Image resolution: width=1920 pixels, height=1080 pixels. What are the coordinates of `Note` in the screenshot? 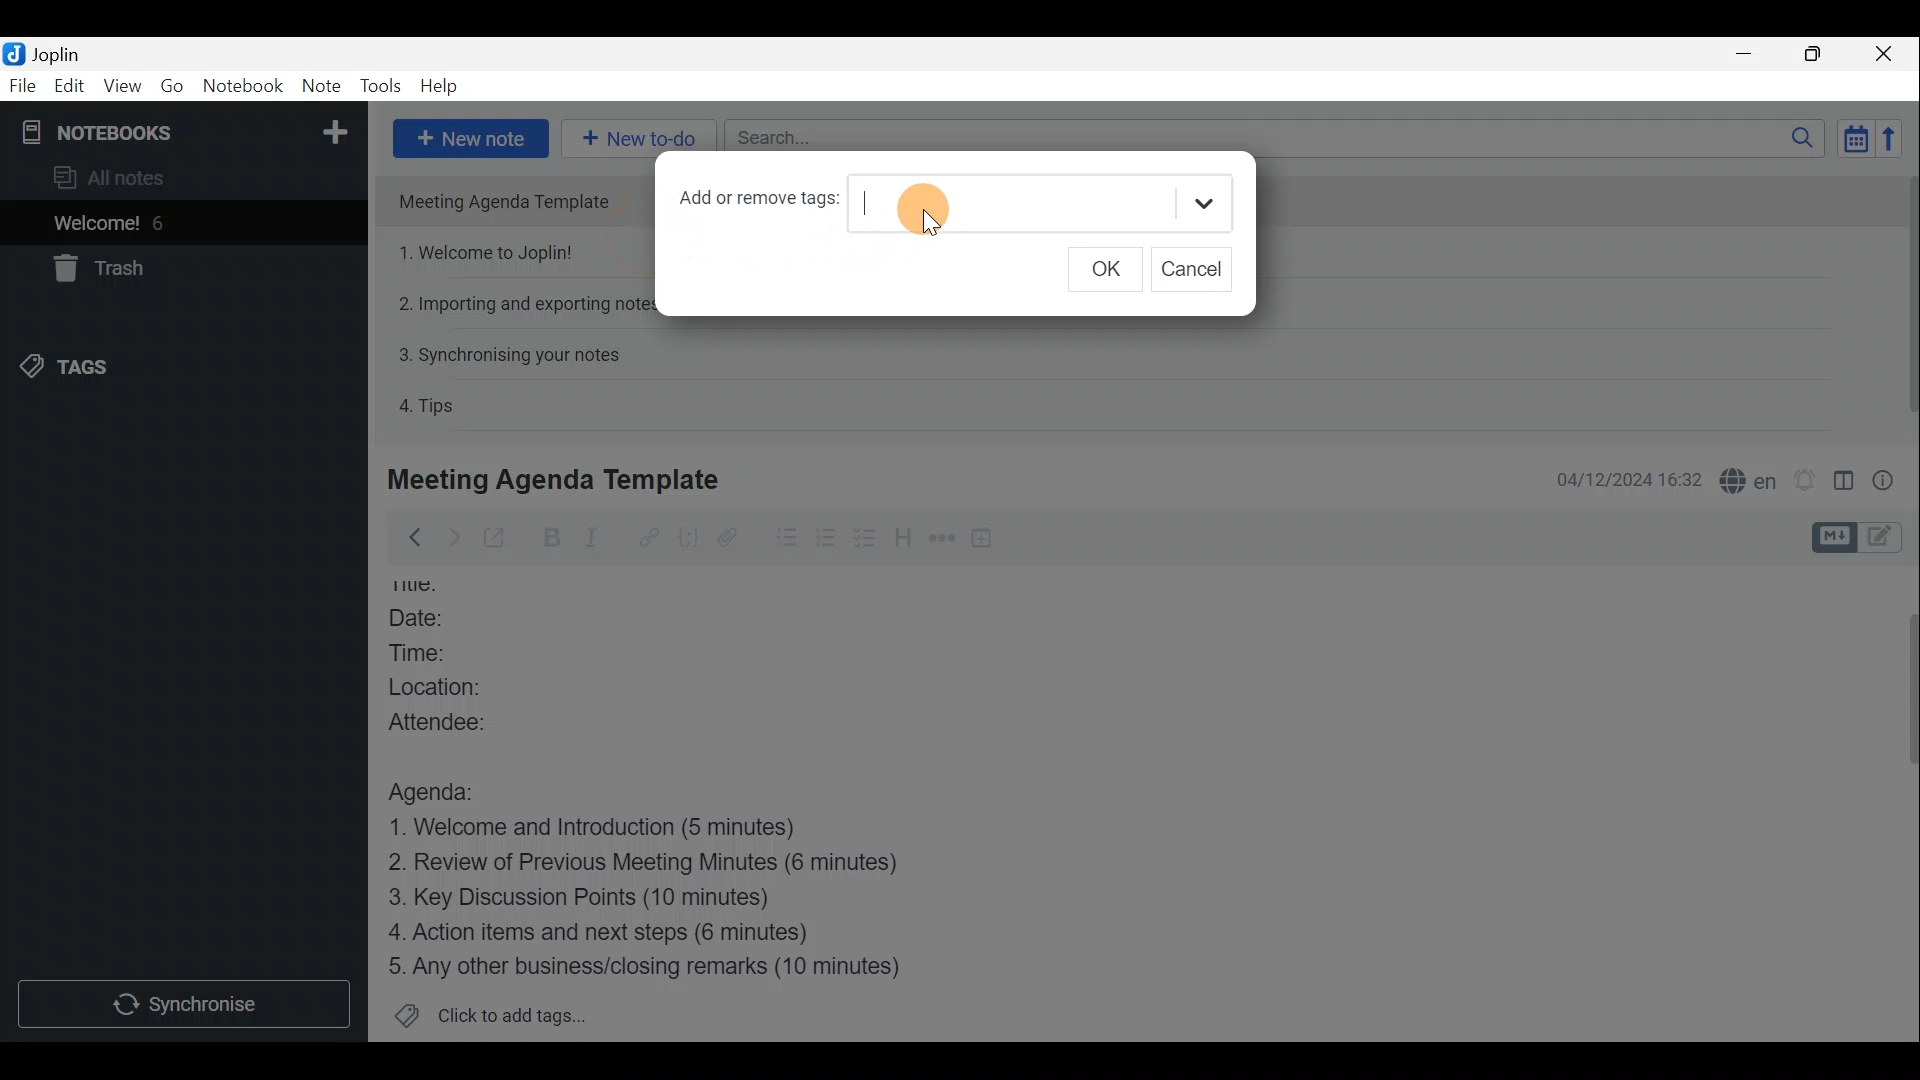 It's located at (319, 82).